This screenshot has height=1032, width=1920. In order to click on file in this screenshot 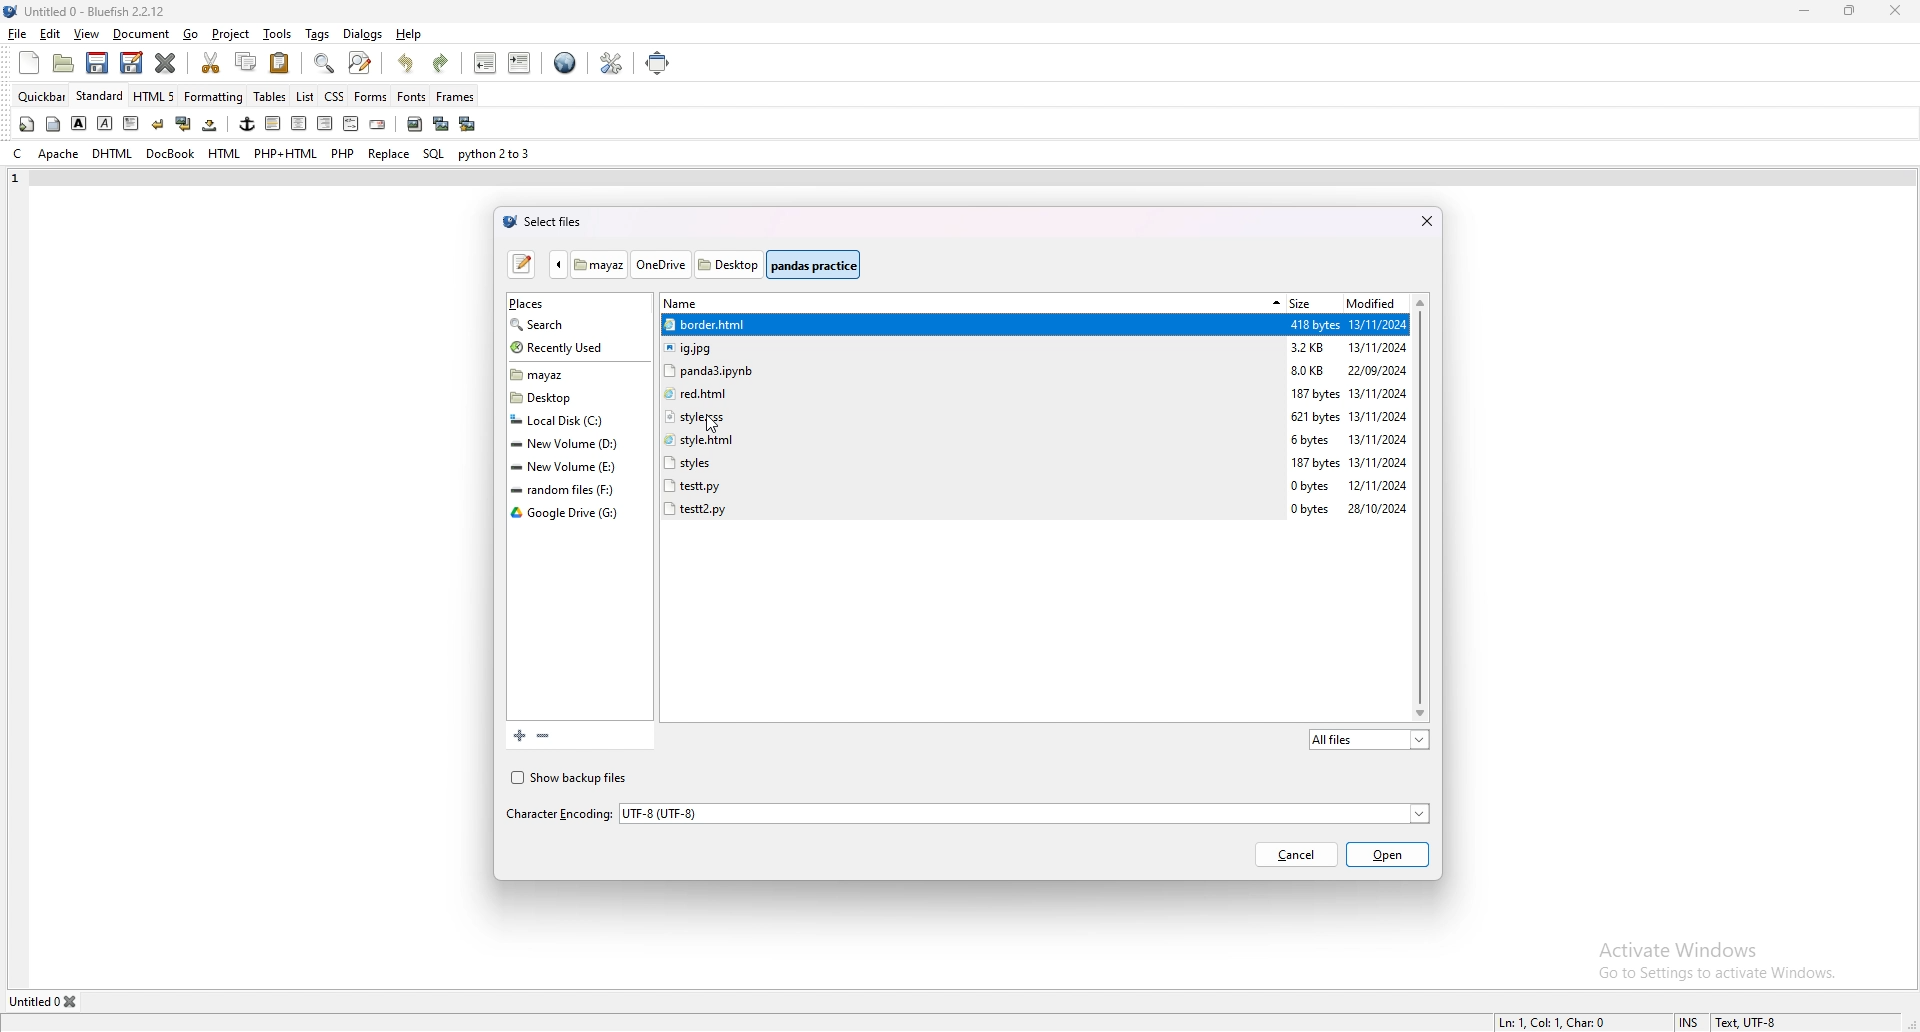, I will do `click(971, 392)`.